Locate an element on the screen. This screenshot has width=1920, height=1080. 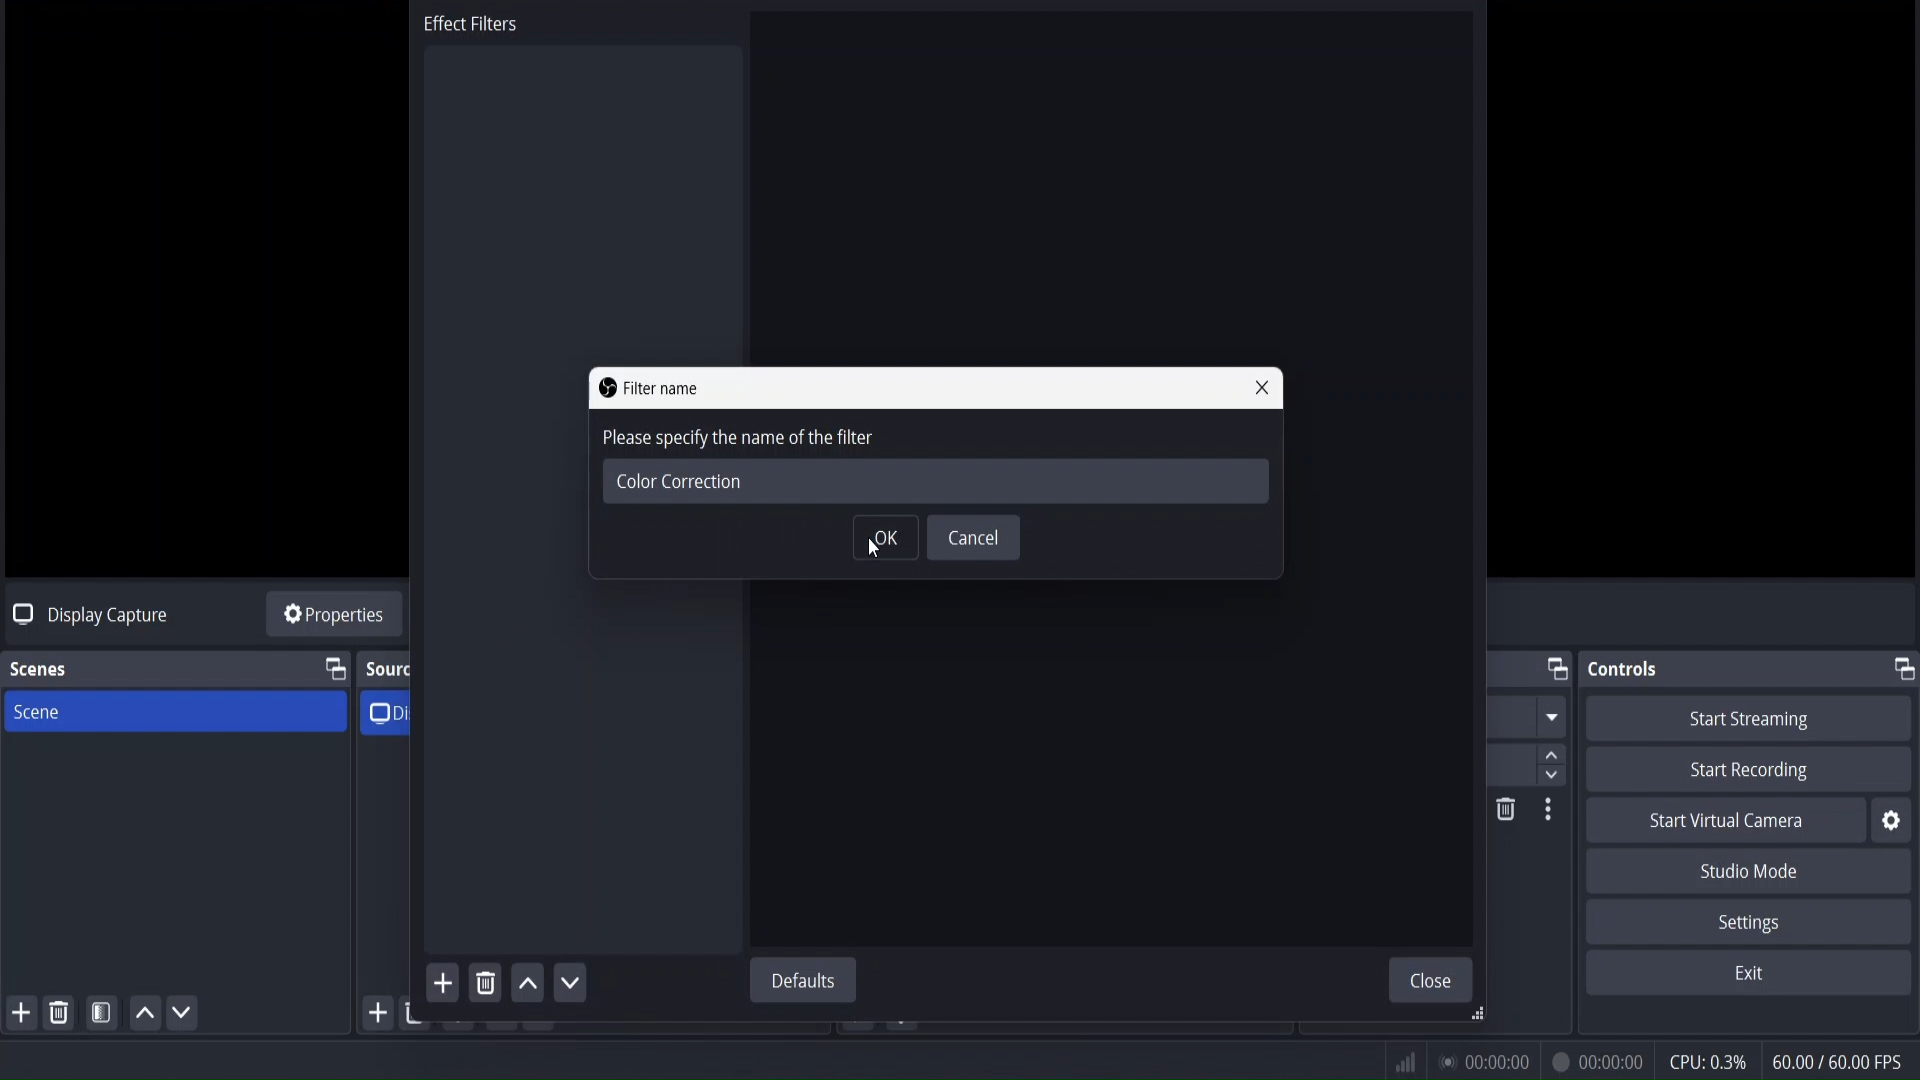
color correction is located at coordinates (676, 481).